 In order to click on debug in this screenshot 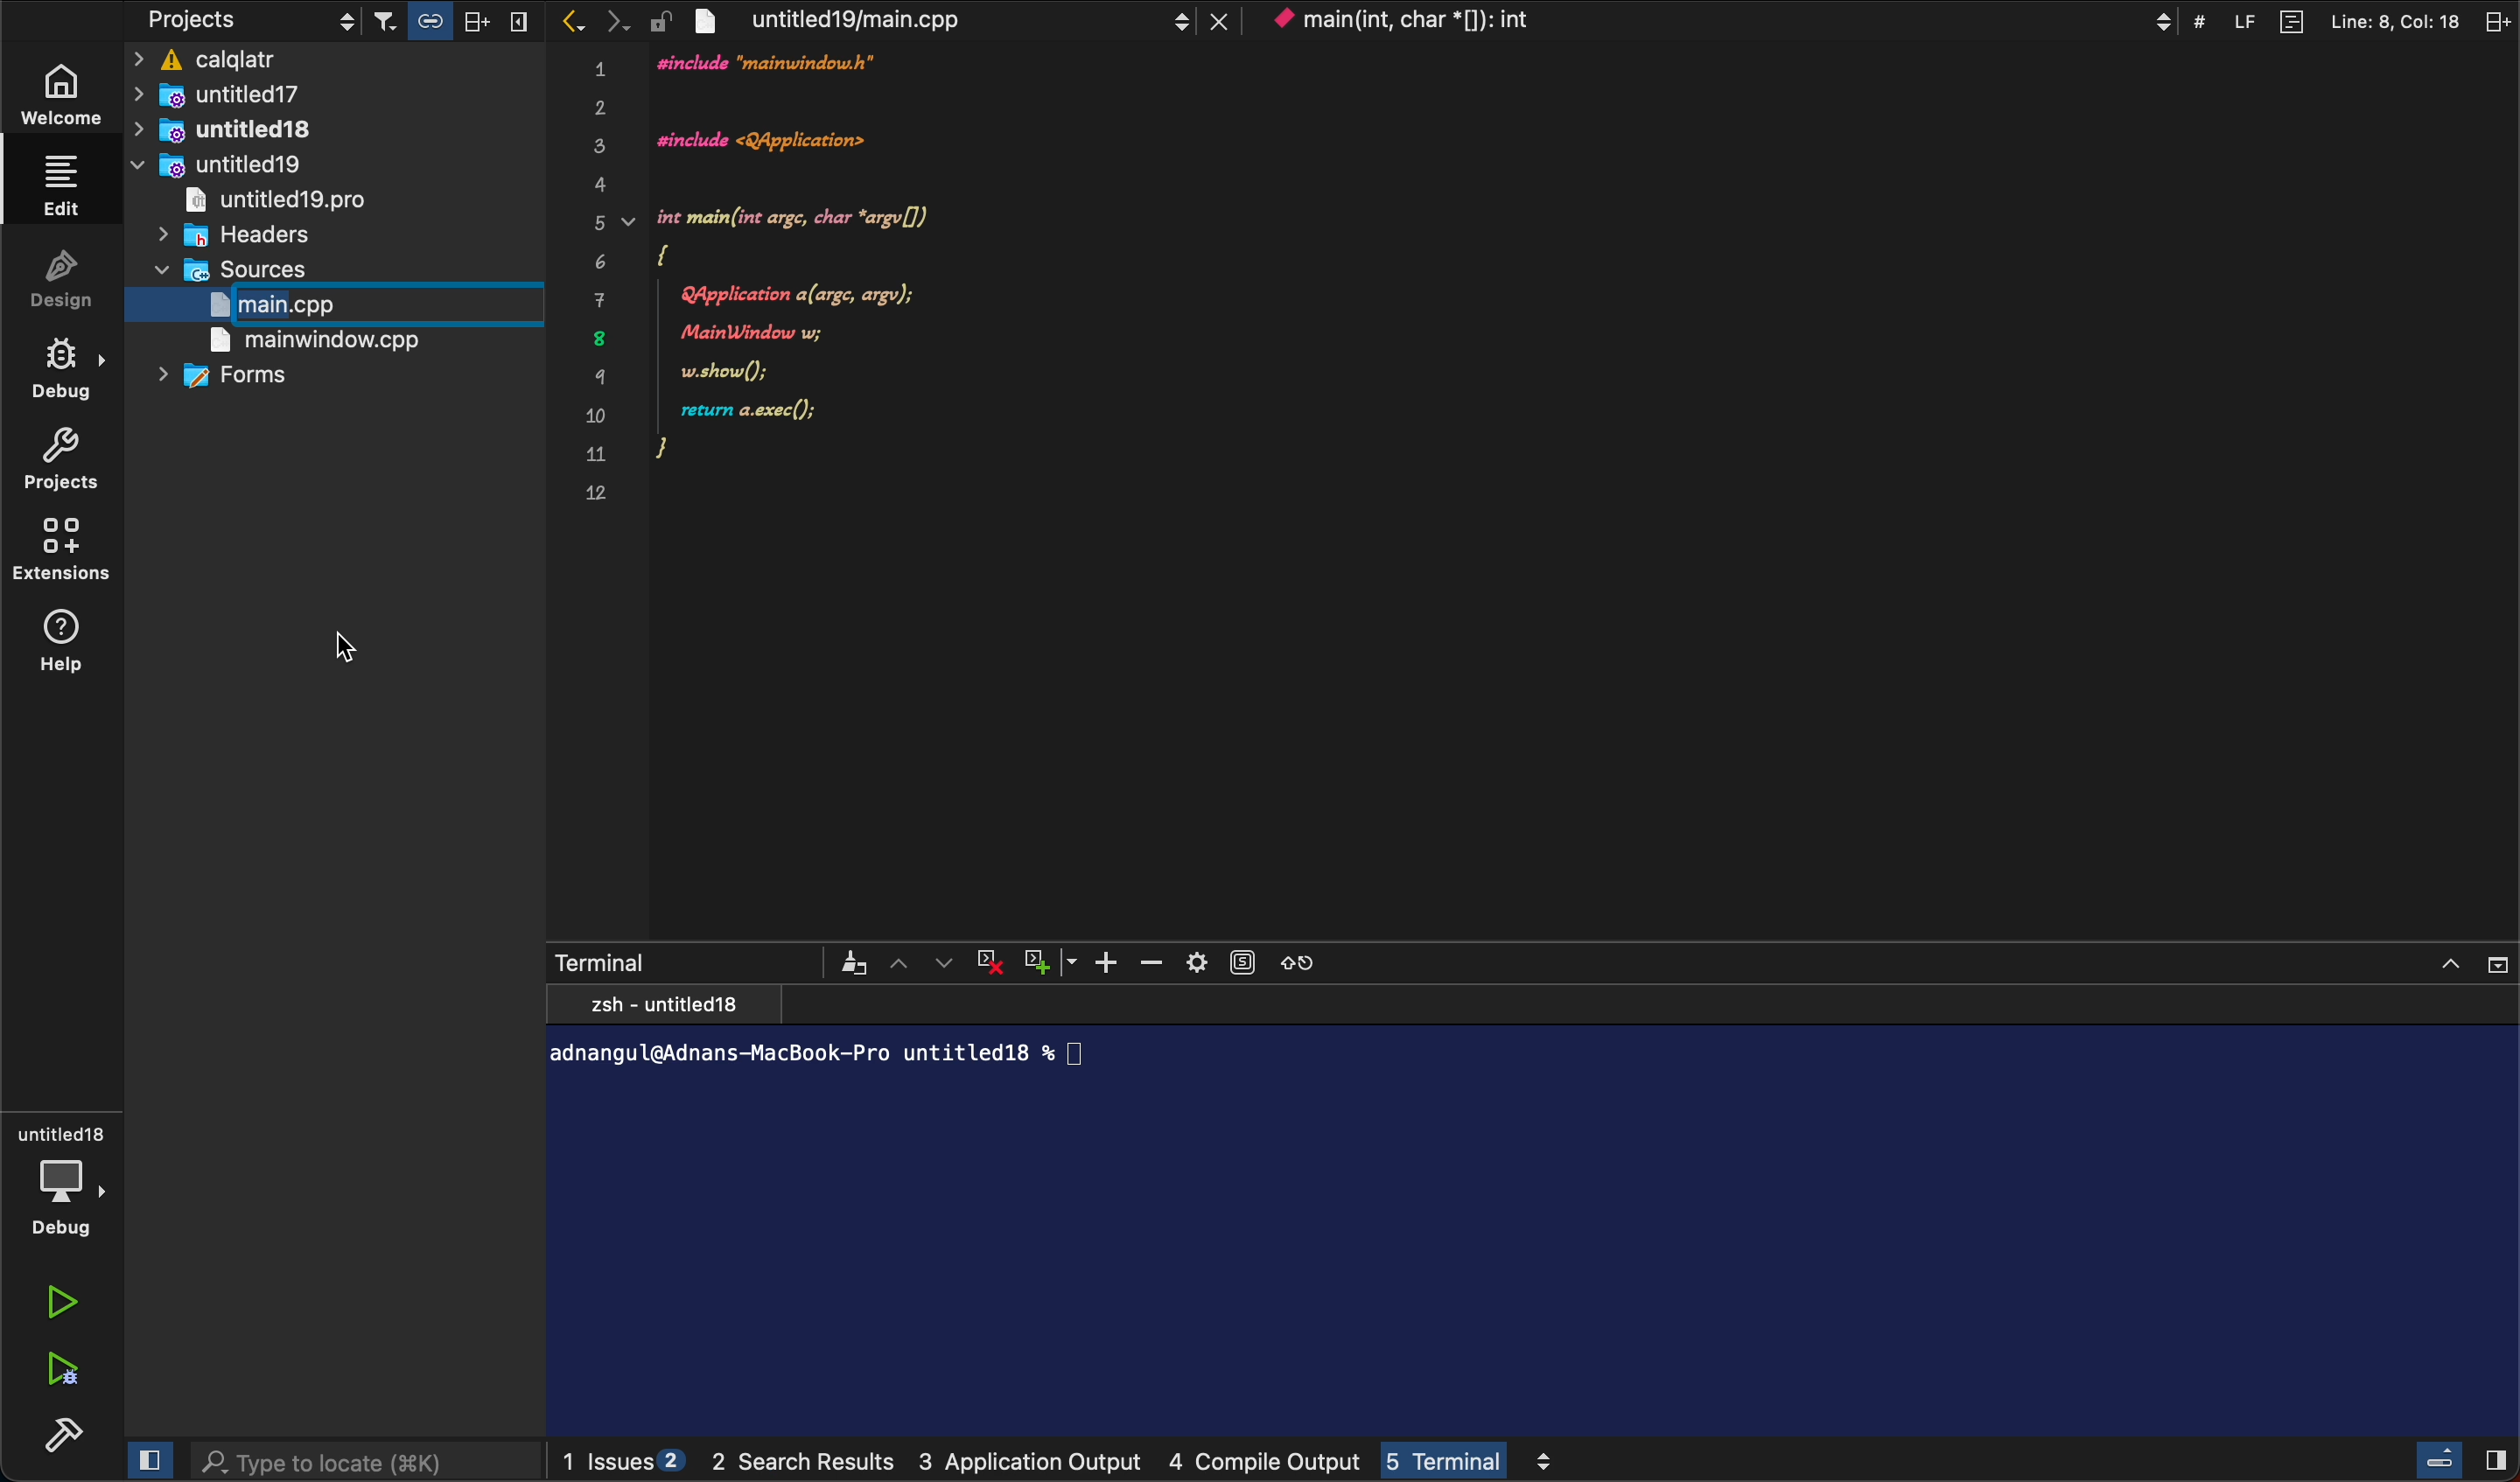, I will do `click(76, 370)`.